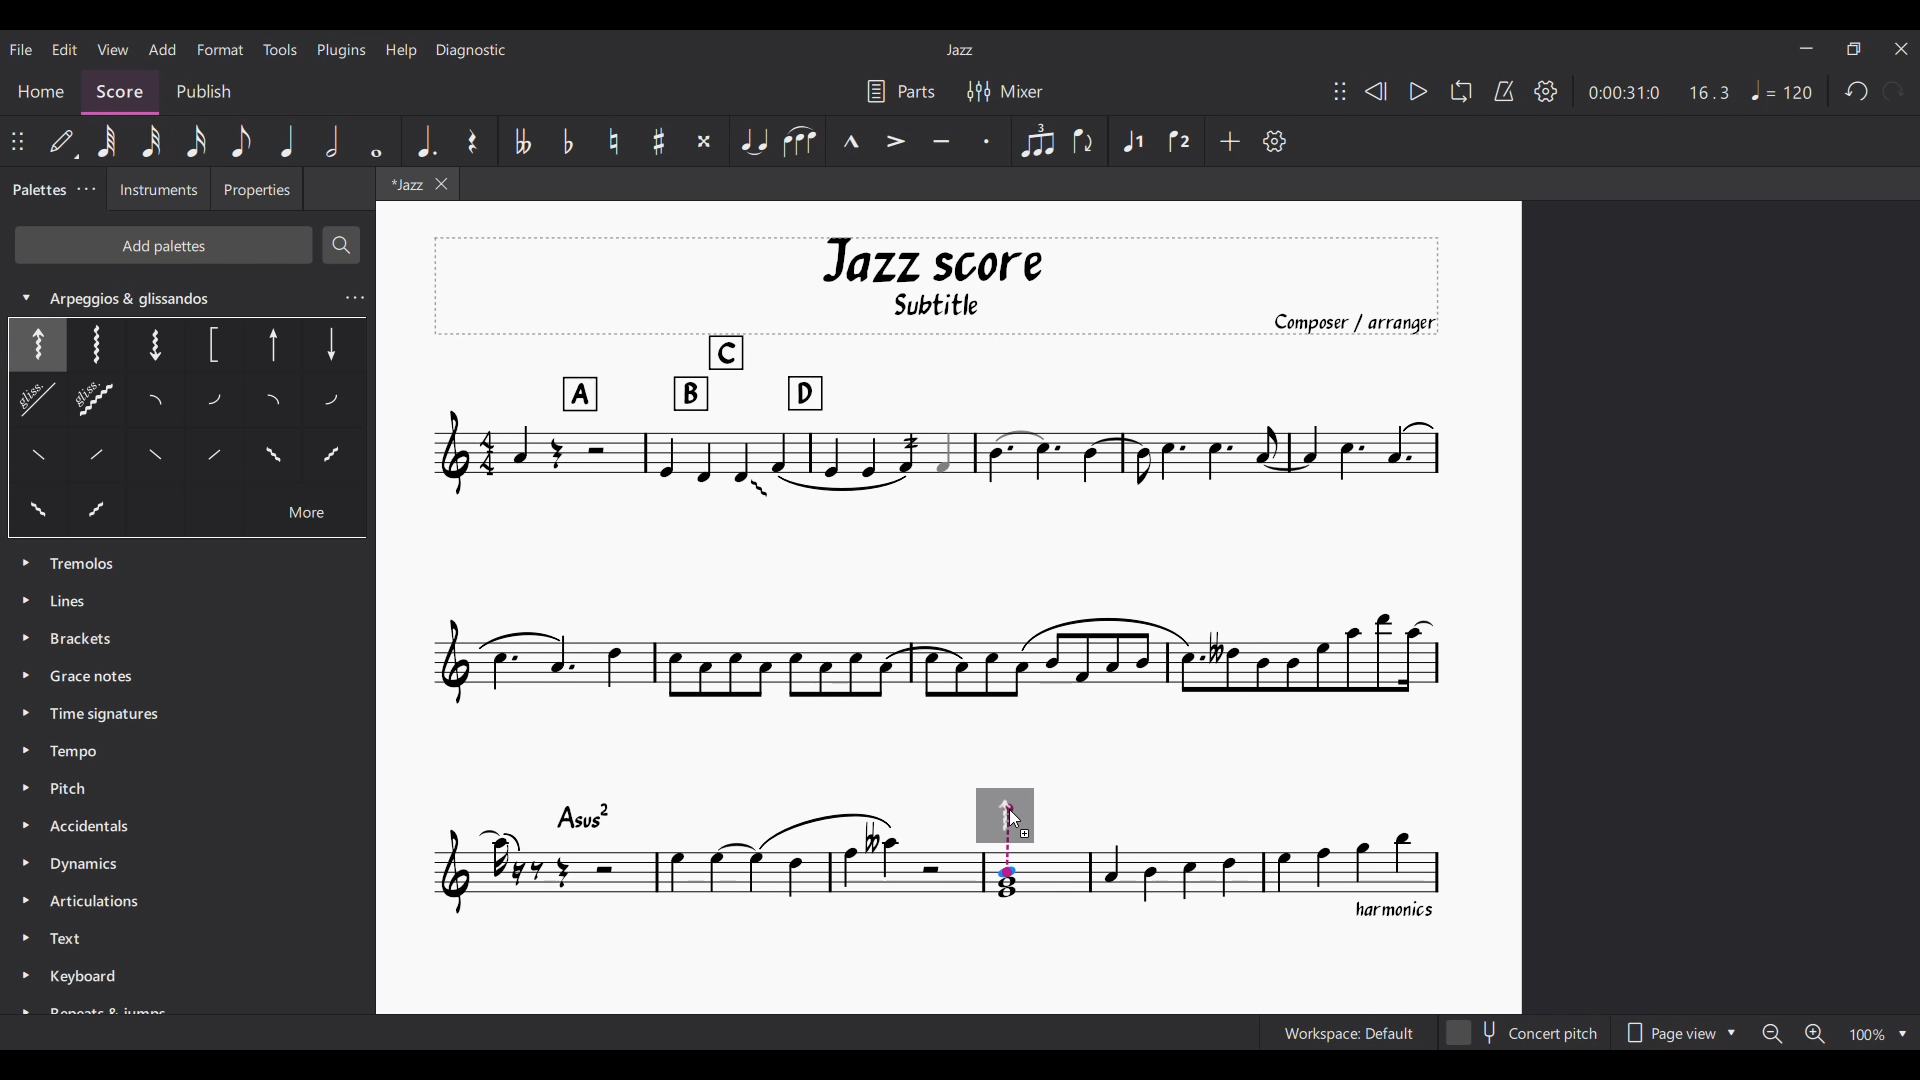  I want to click on Grace Notes, so click(97, 679).